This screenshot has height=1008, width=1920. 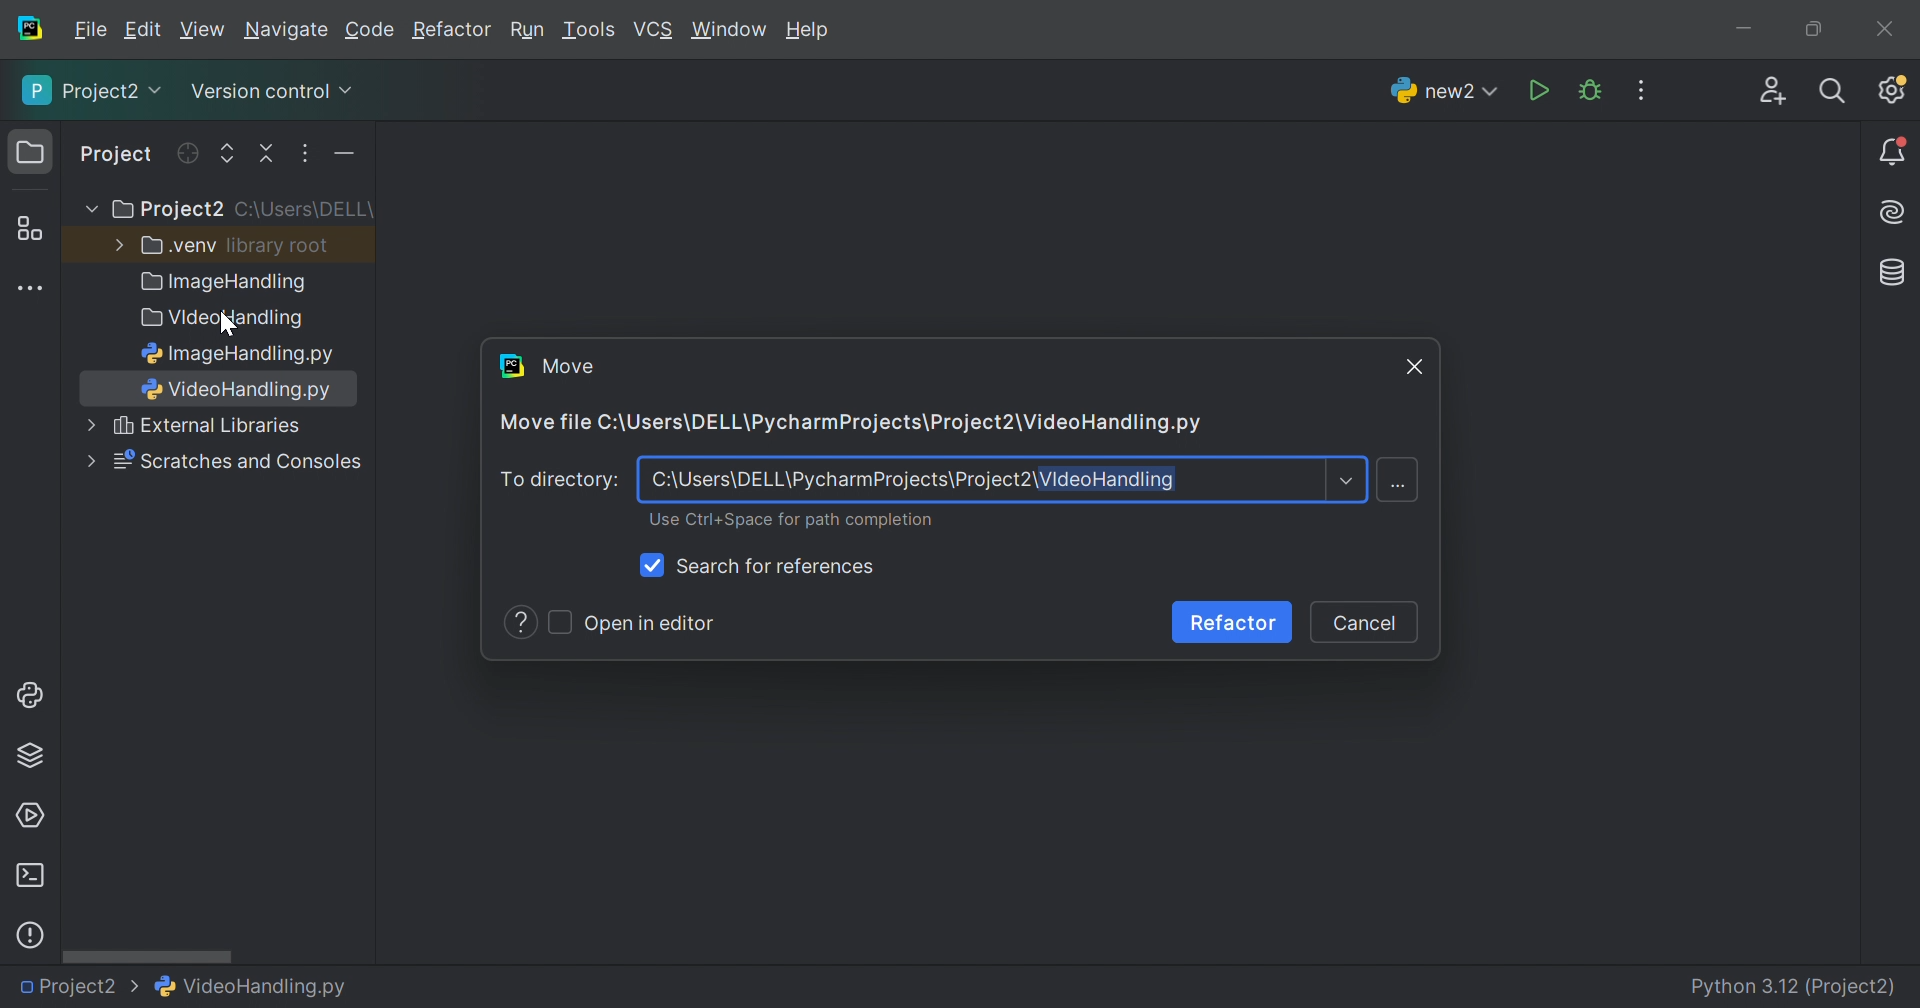 I want to click on Close, so click(x=1885, y=29).